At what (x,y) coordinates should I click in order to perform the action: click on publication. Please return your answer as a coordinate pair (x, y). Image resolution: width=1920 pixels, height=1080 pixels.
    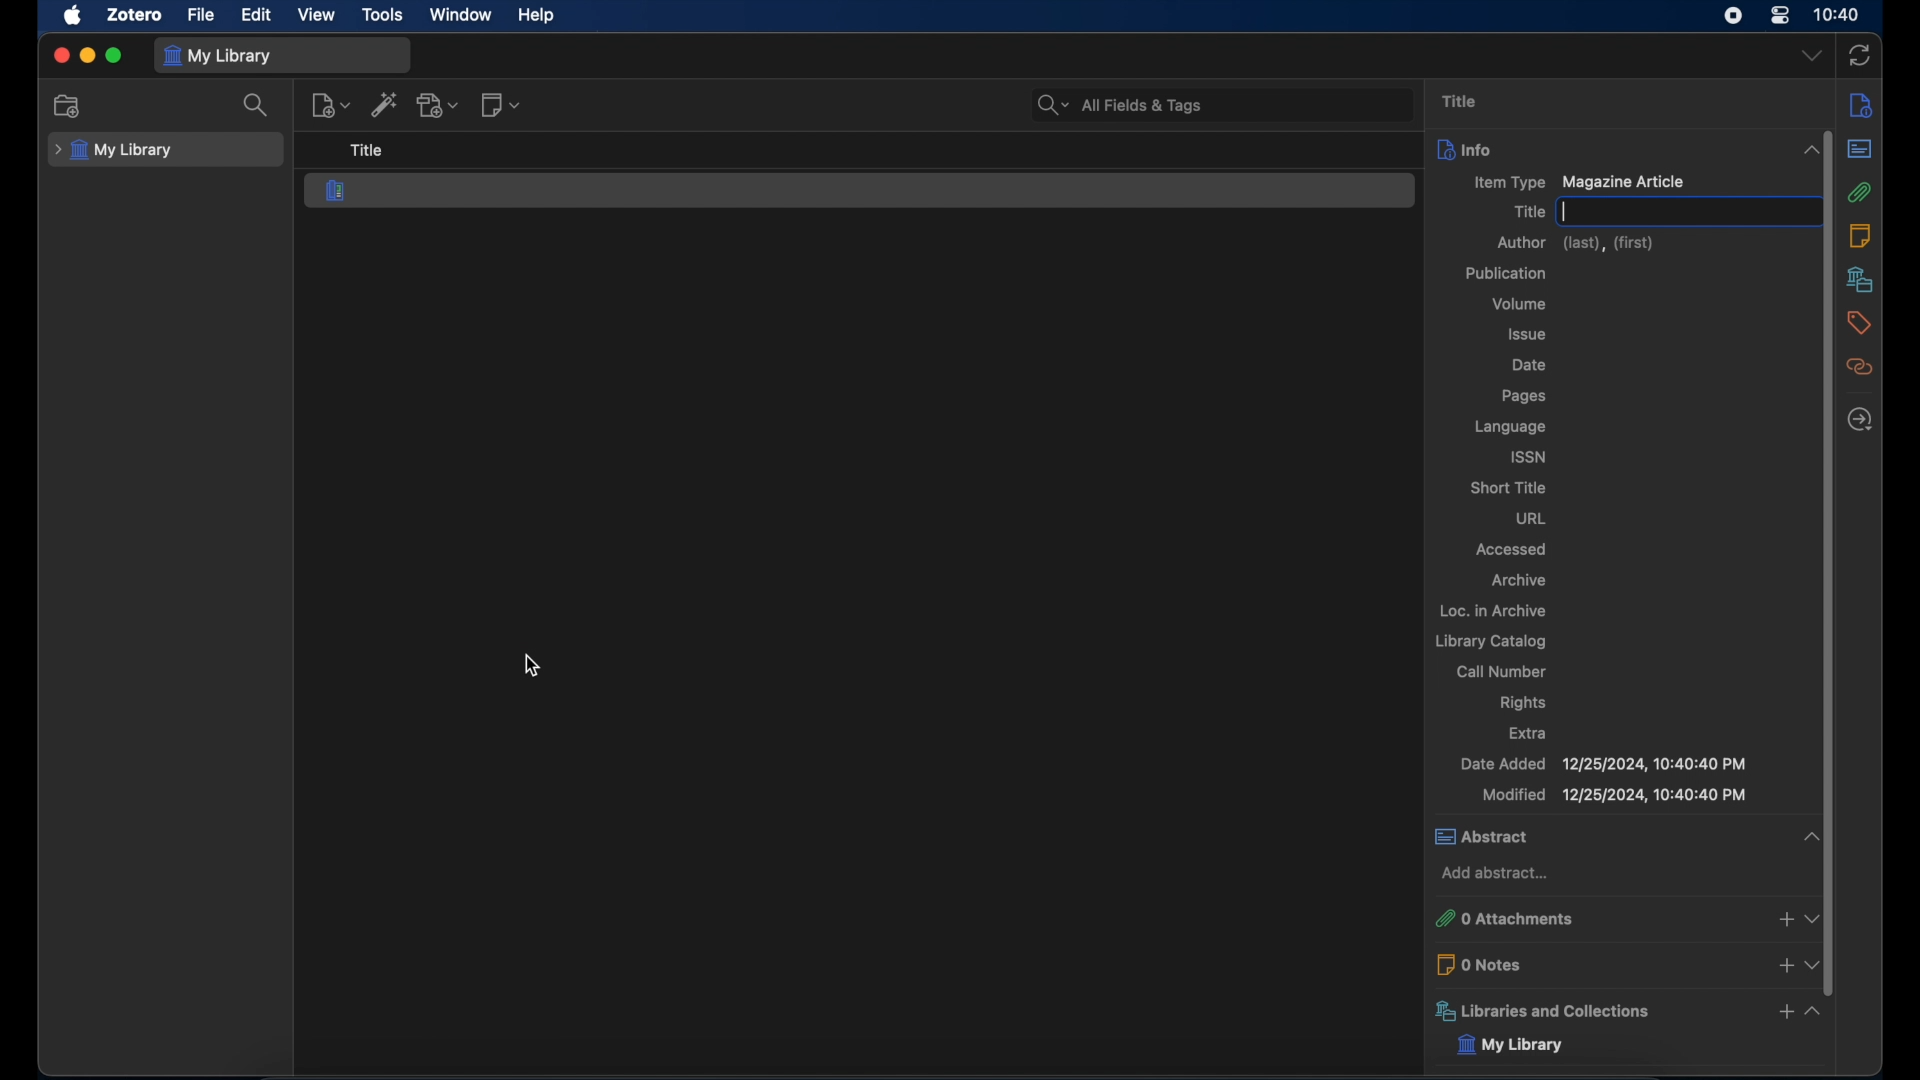
    Looking at the image, I should click on (1507, 273).